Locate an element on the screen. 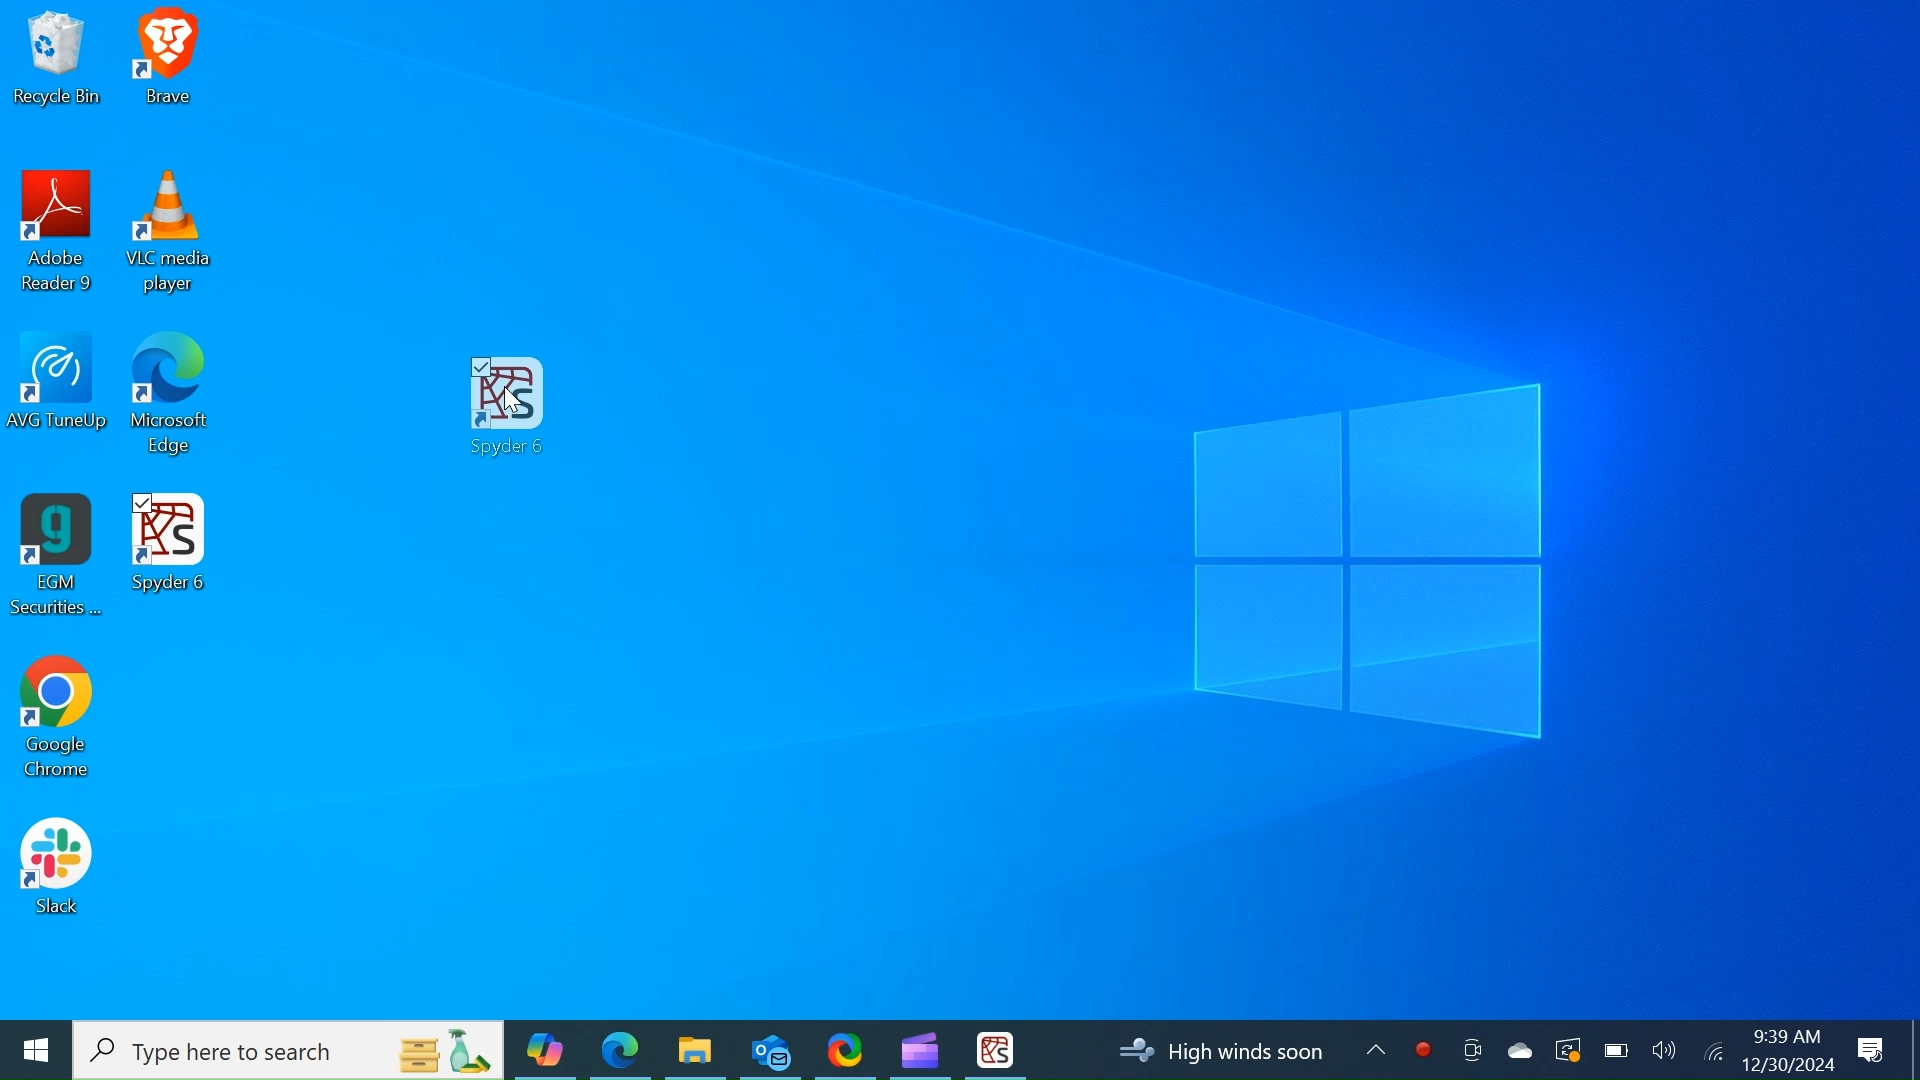 The width and height of the screenshot is (1920, 1080). Spyder Desktop Icon is located at coordinates (995, 1050).